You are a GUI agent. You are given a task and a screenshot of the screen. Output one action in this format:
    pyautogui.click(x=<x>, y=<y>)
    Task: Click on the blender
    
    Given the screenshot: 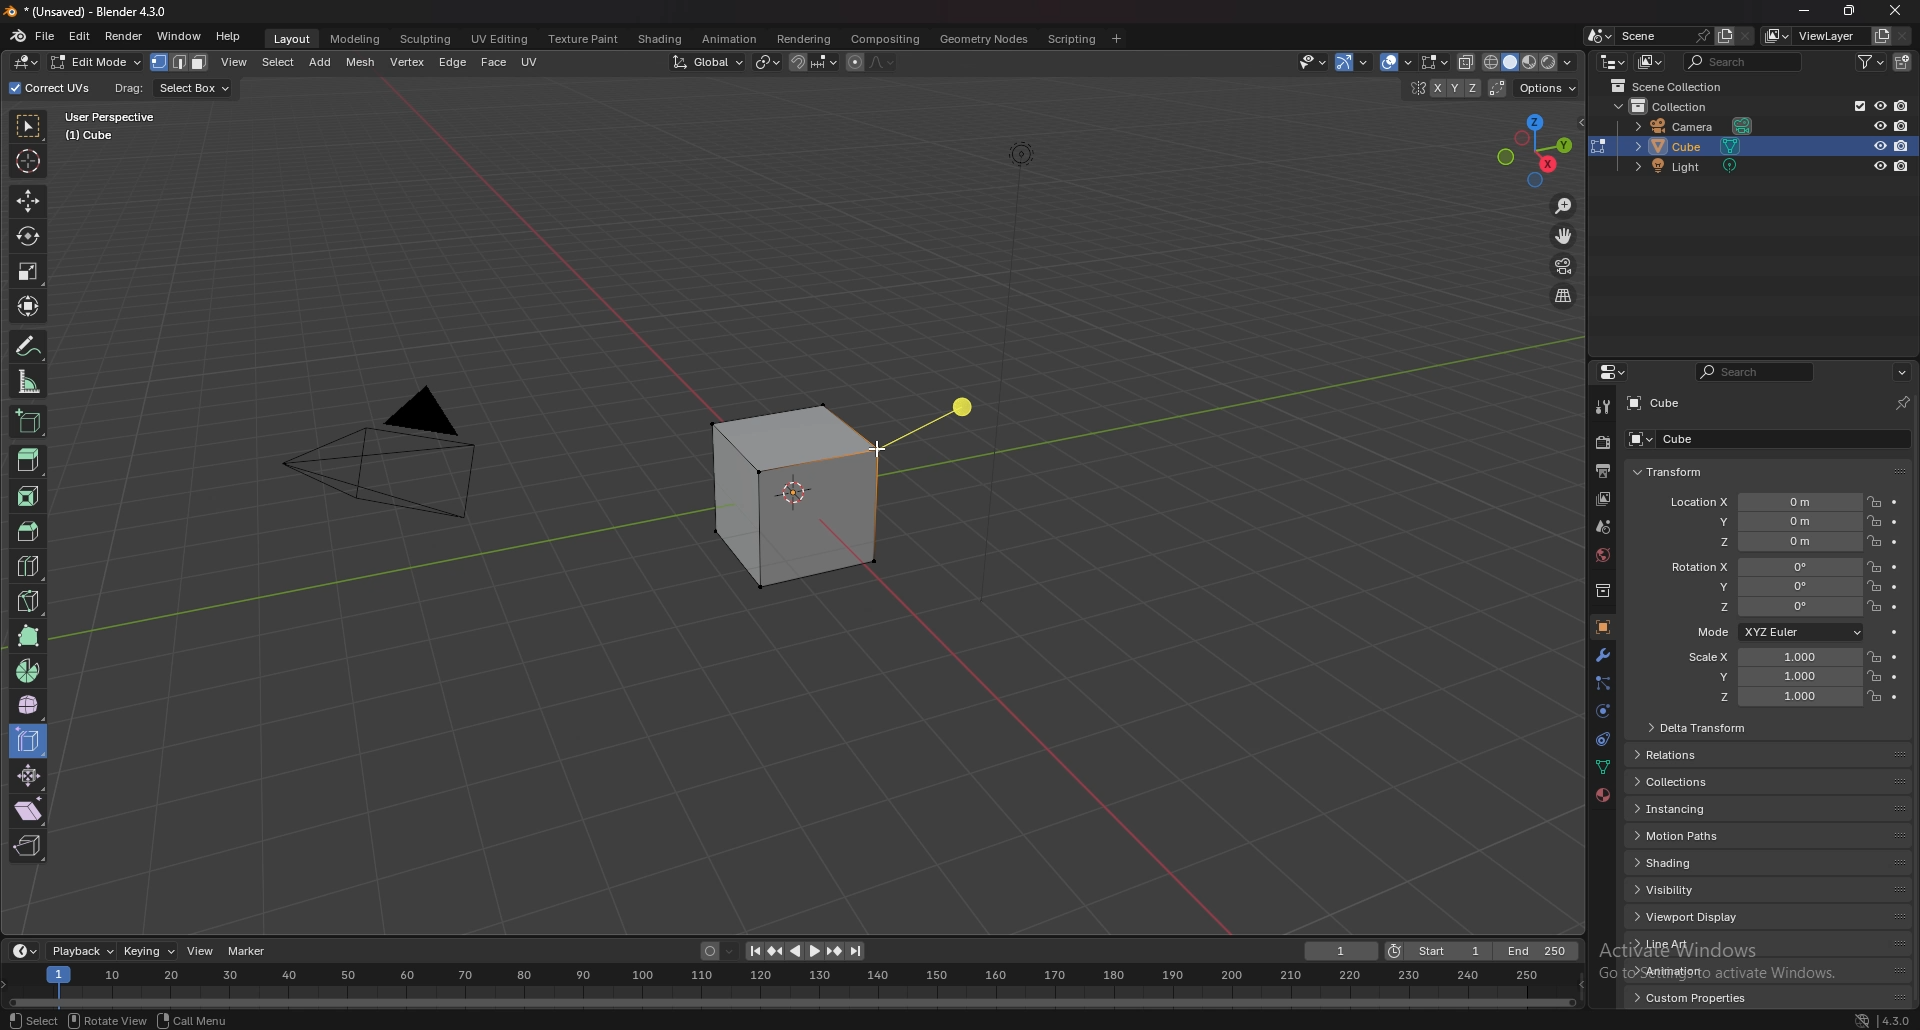 What is the action you would take?
    pyautogui.click(x=16, y=36)
    